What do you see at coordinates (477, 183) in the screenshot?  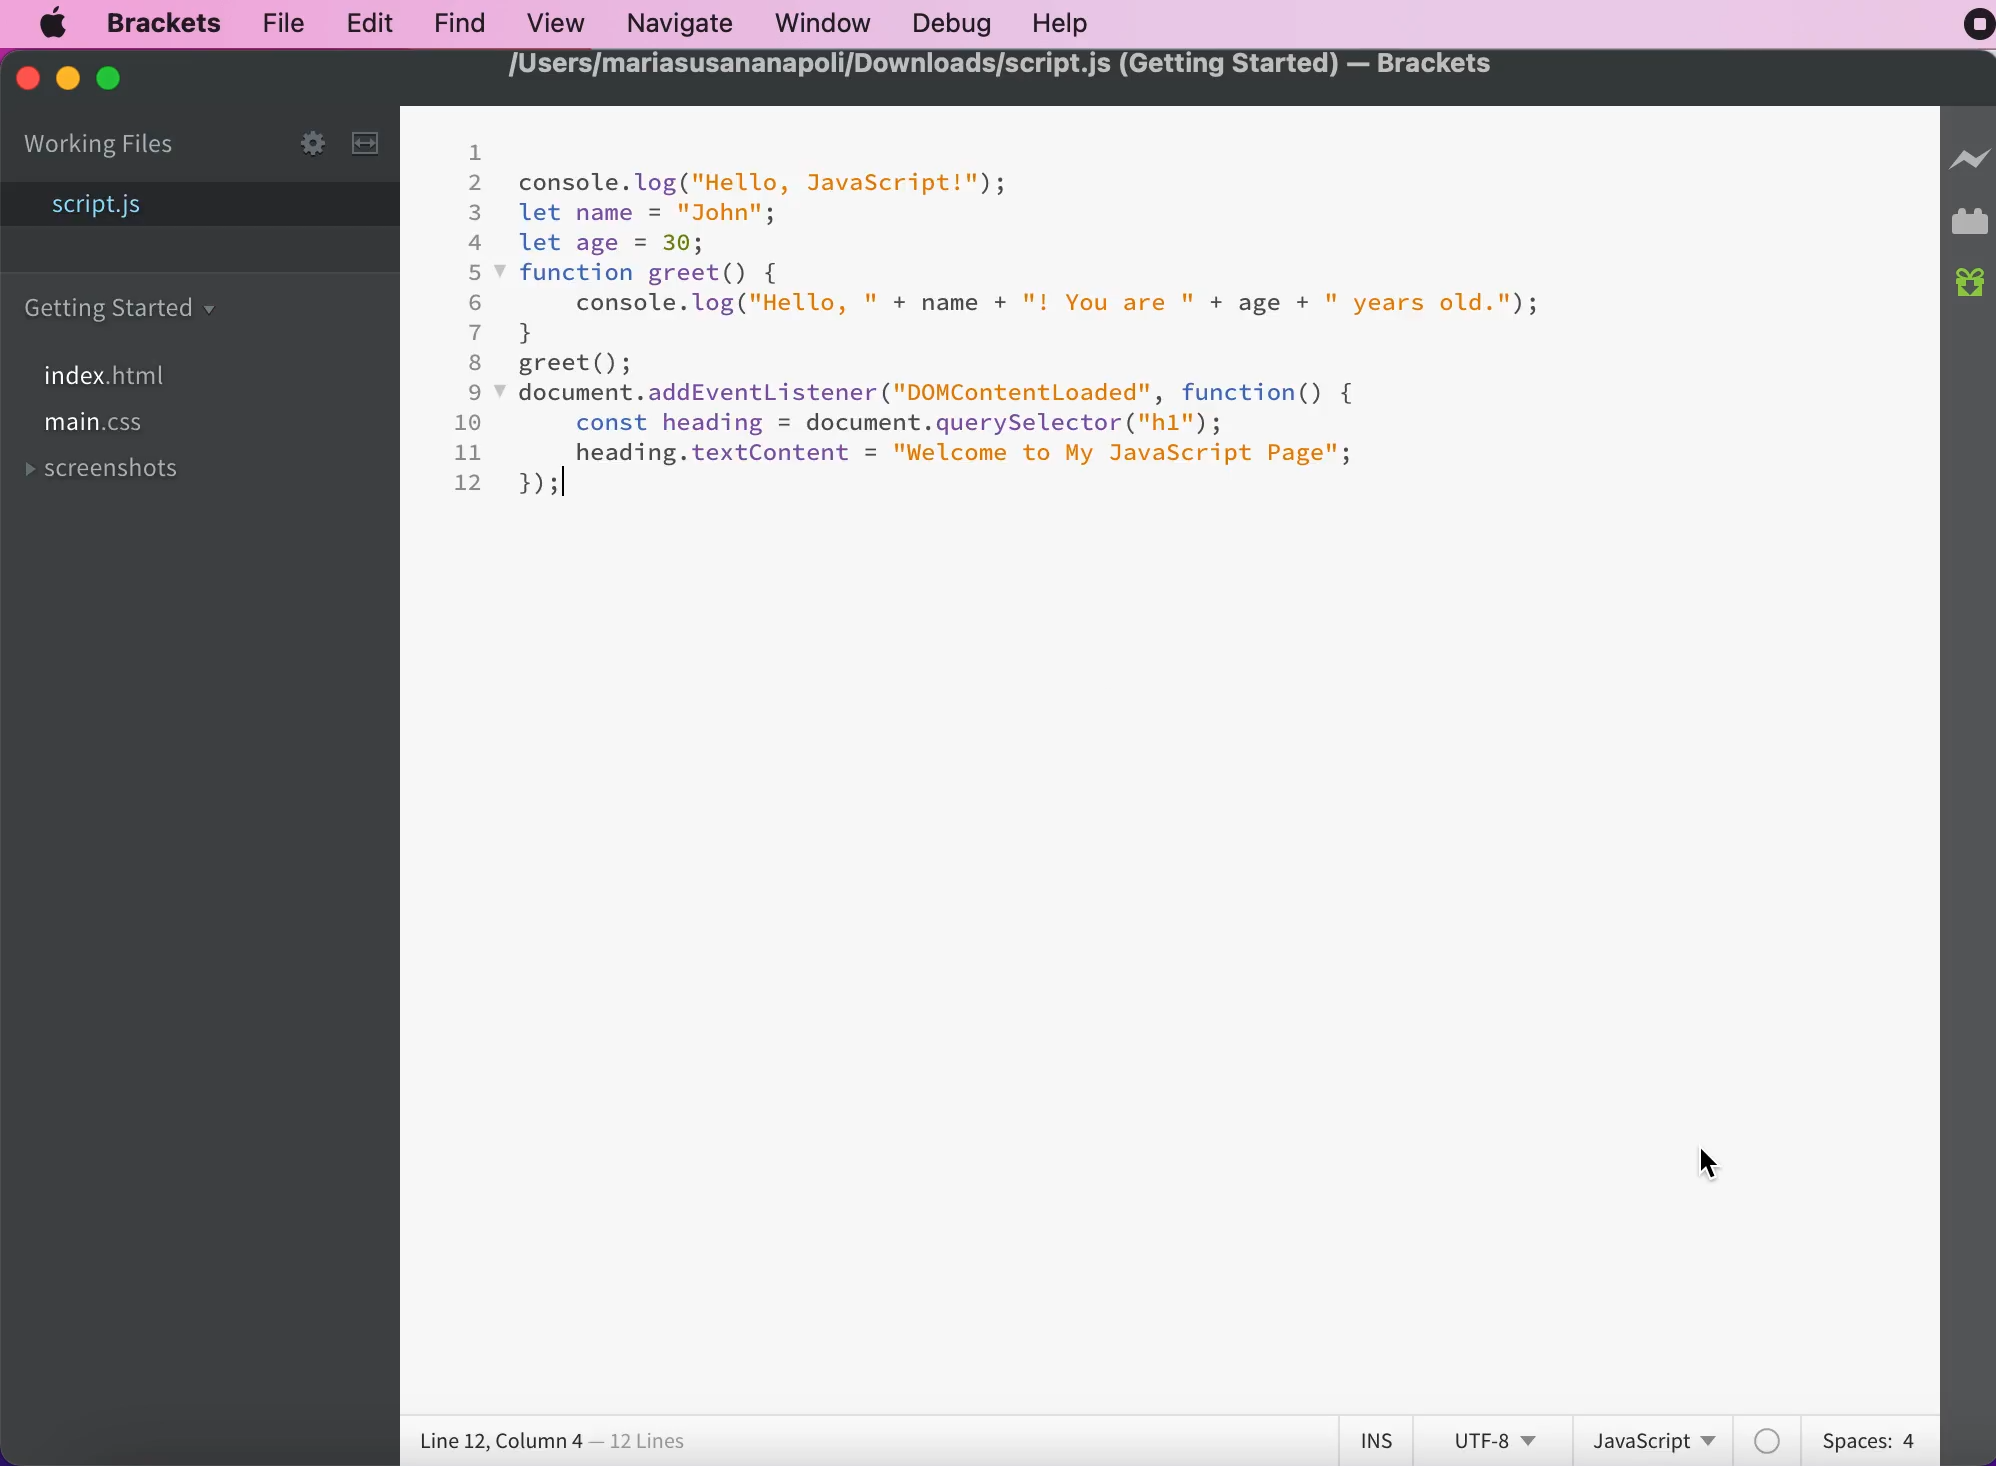 I see `2` at bounding box center [477, 183].